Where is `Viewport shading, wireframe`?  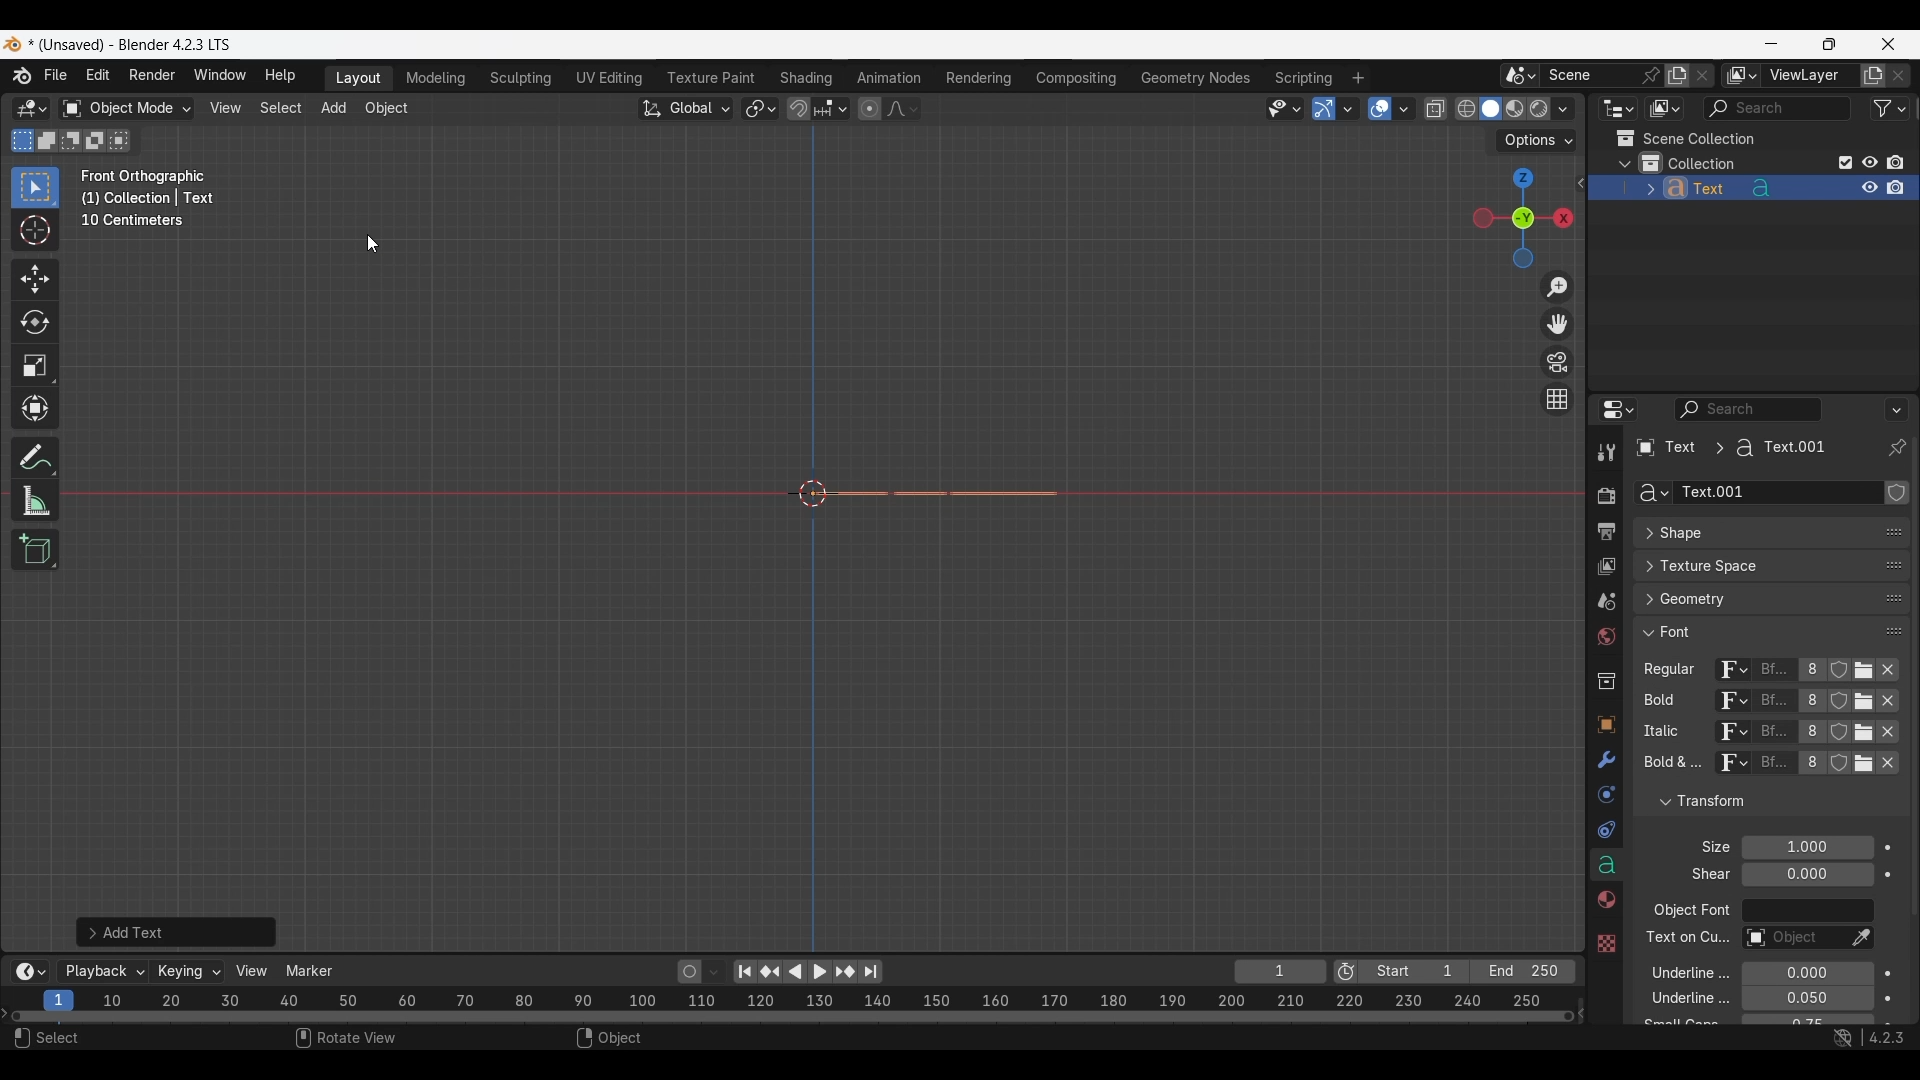
Viewport shading, wireframe is located at coordinates (1467, 109).